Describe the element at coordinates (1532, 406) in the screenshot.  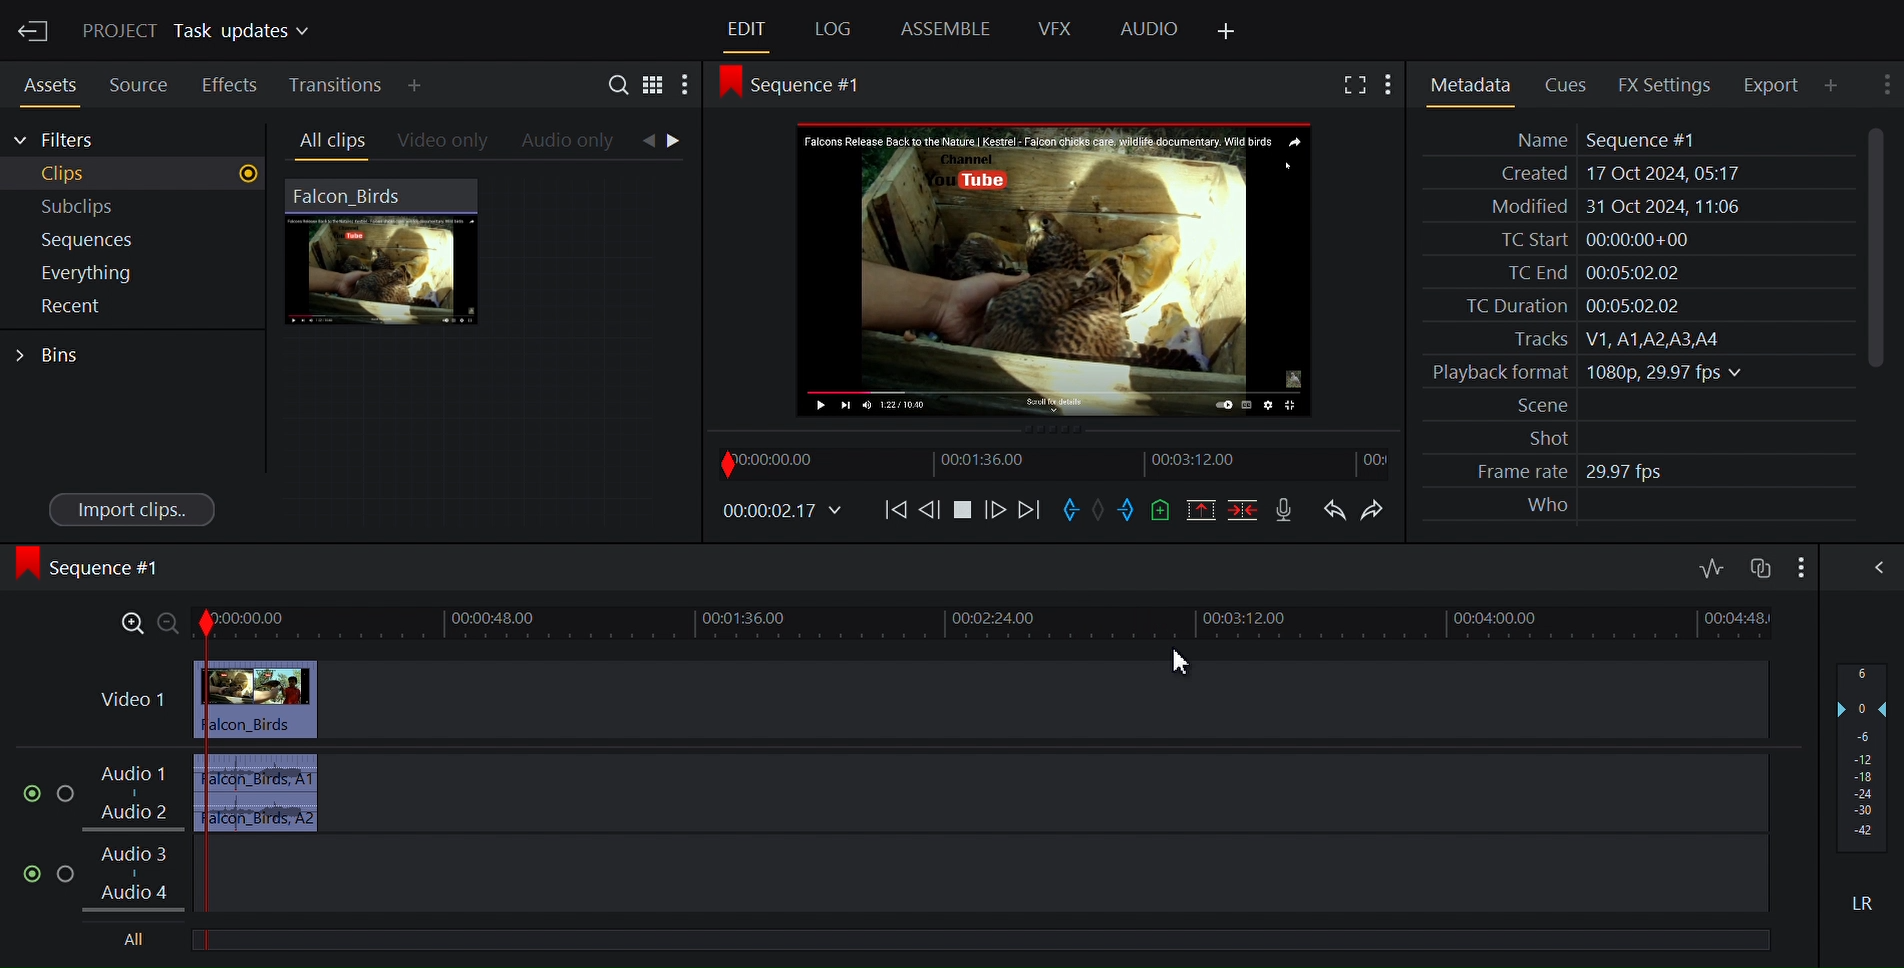
I see `Scene` at that location.